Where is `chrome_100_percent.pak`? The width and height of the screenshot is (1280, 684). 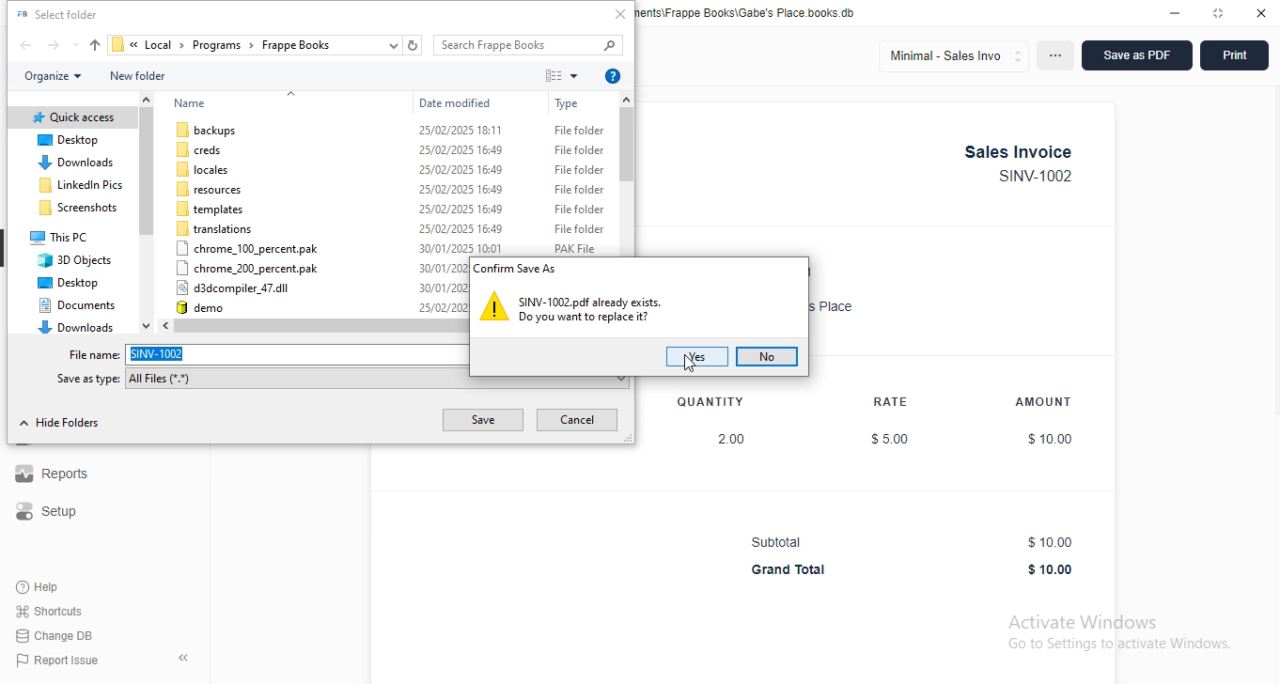
chrome_100_percent.pak is located at coordinates (247, 248).